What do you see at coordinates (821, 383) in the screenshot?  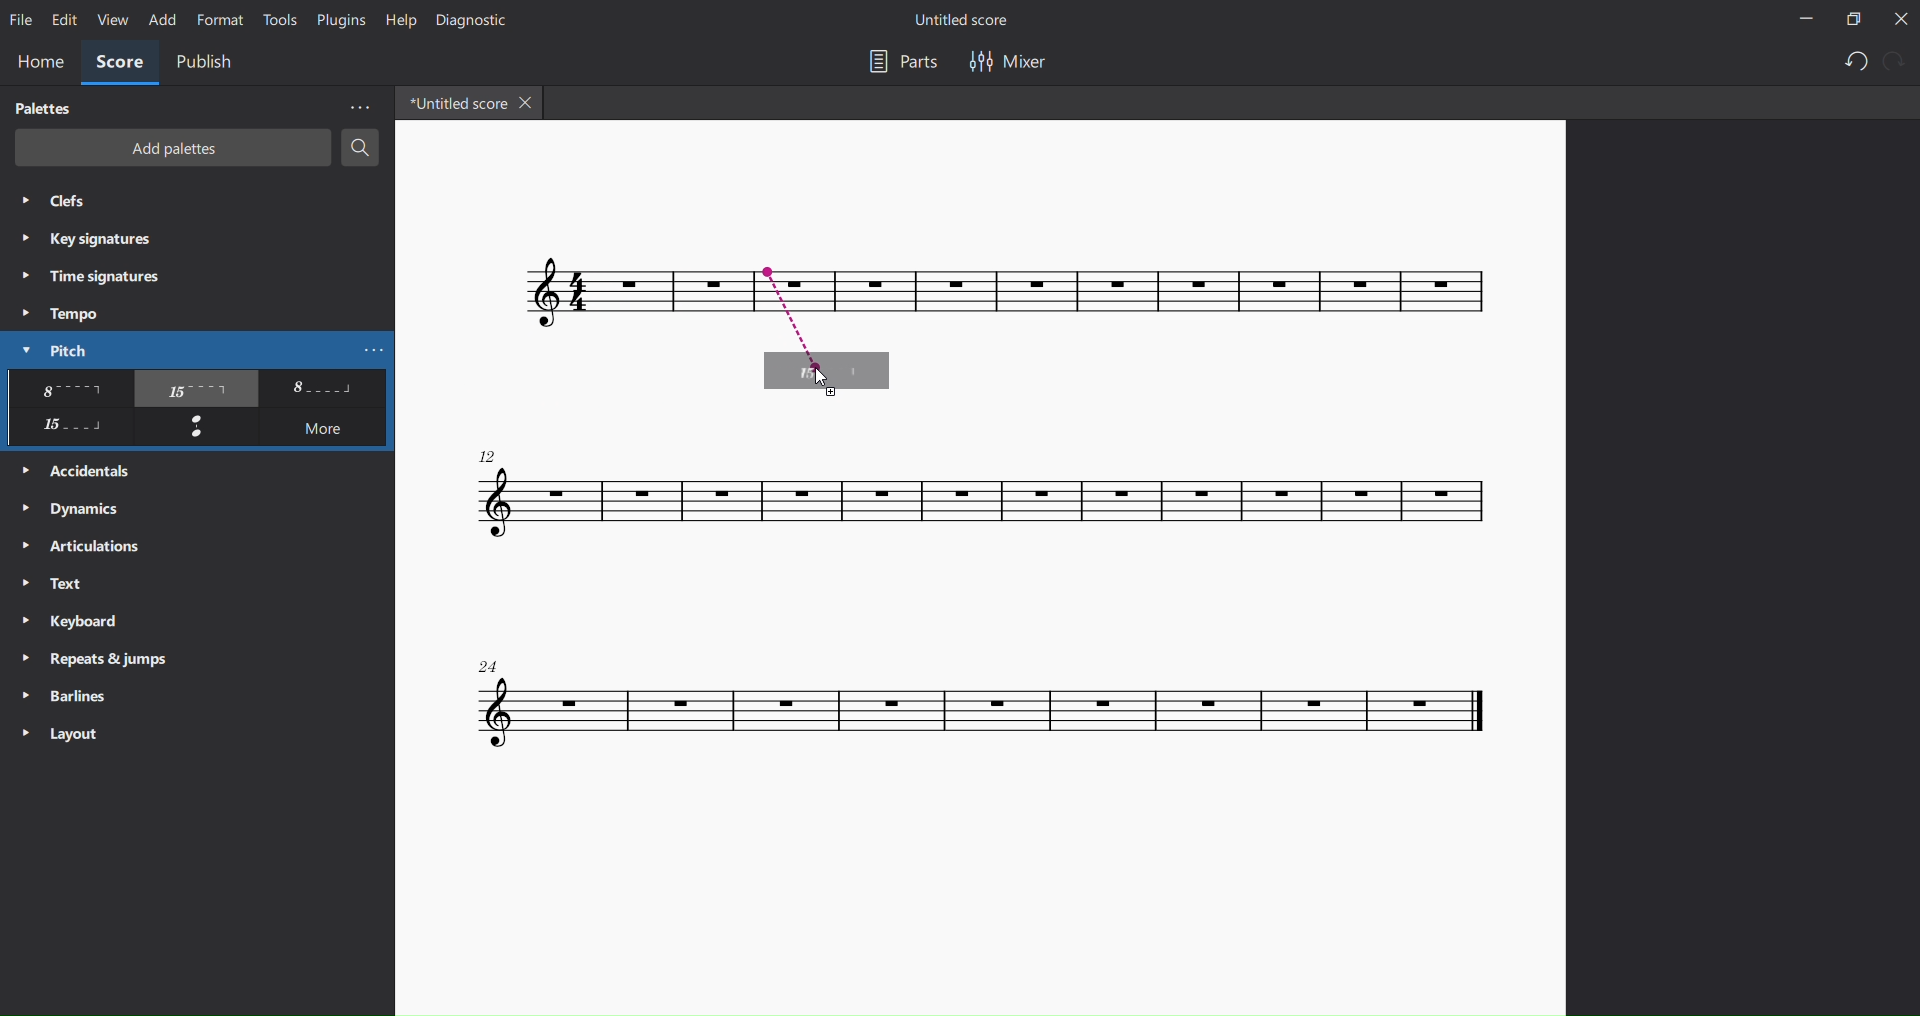 I see `Cursor` at bounding box center [821, 383].